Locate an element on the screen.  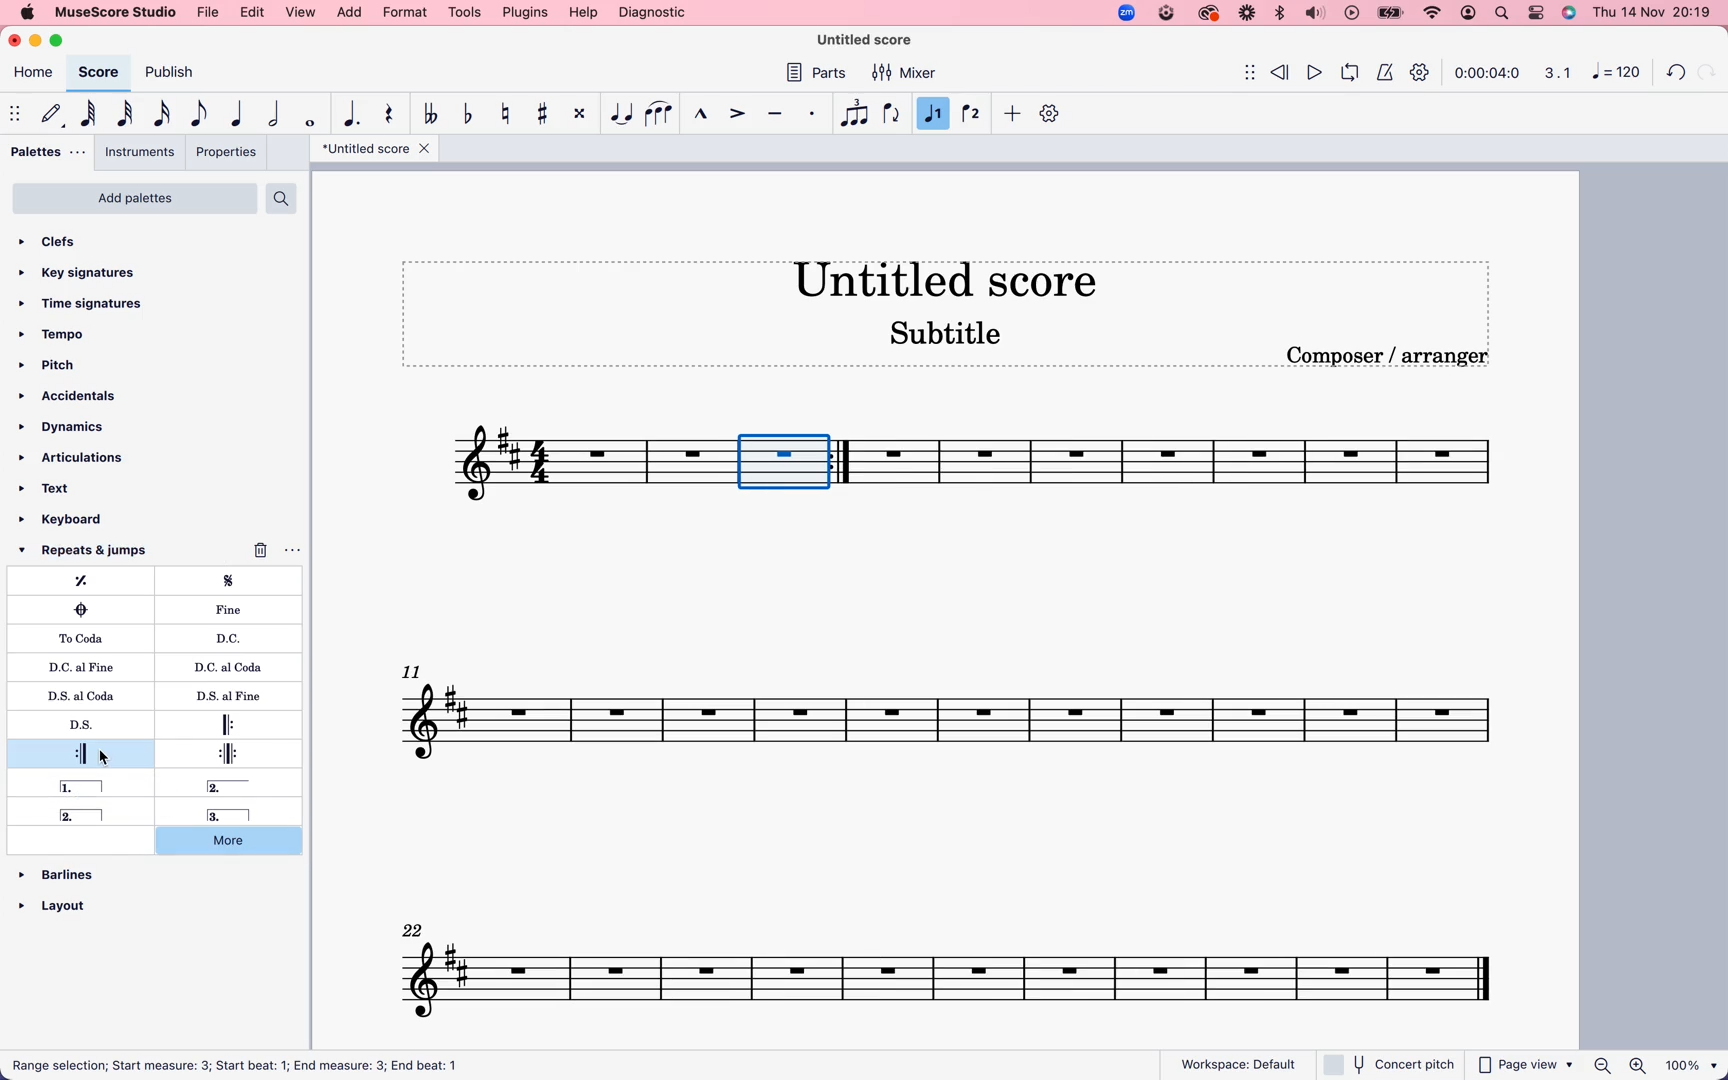
d.c al fine is located at coordinates (86, 666).